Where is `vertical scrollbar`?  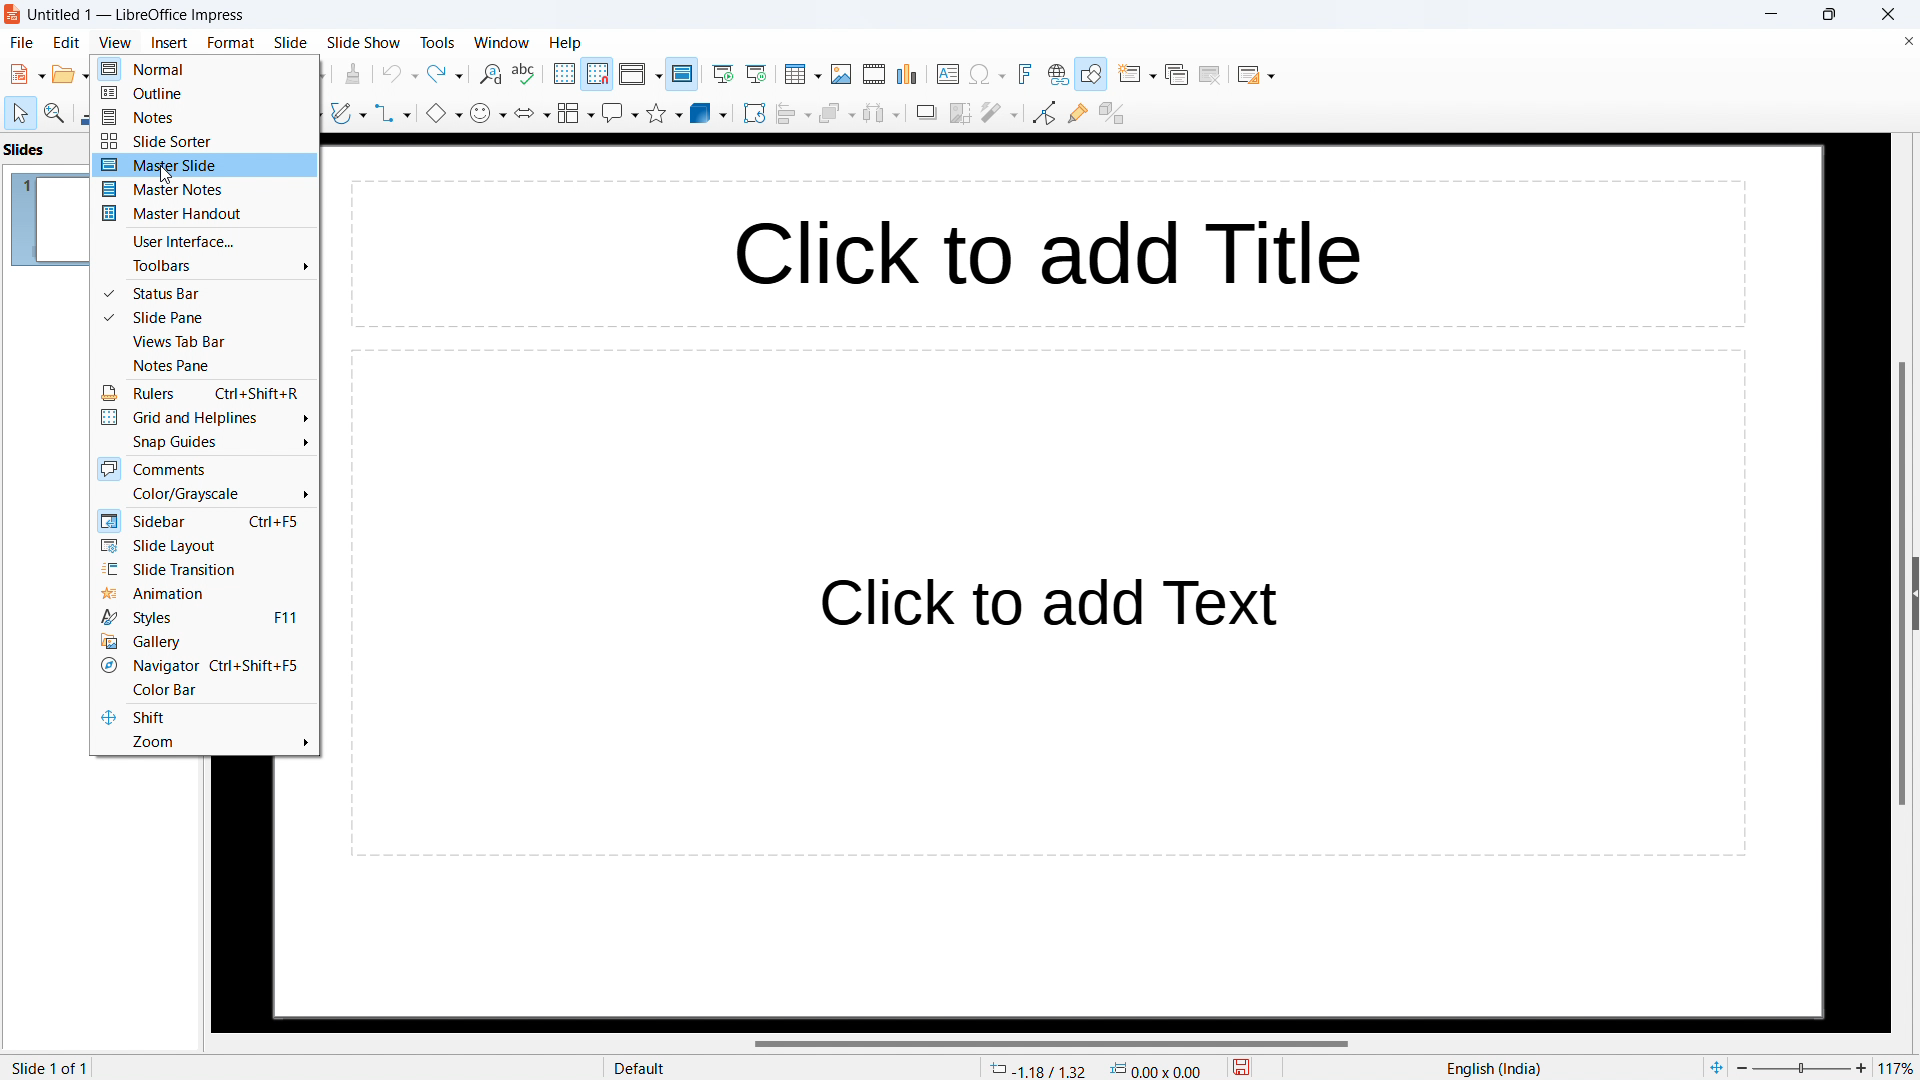
vertical scrollbar is located at coordinates (1899, 584).